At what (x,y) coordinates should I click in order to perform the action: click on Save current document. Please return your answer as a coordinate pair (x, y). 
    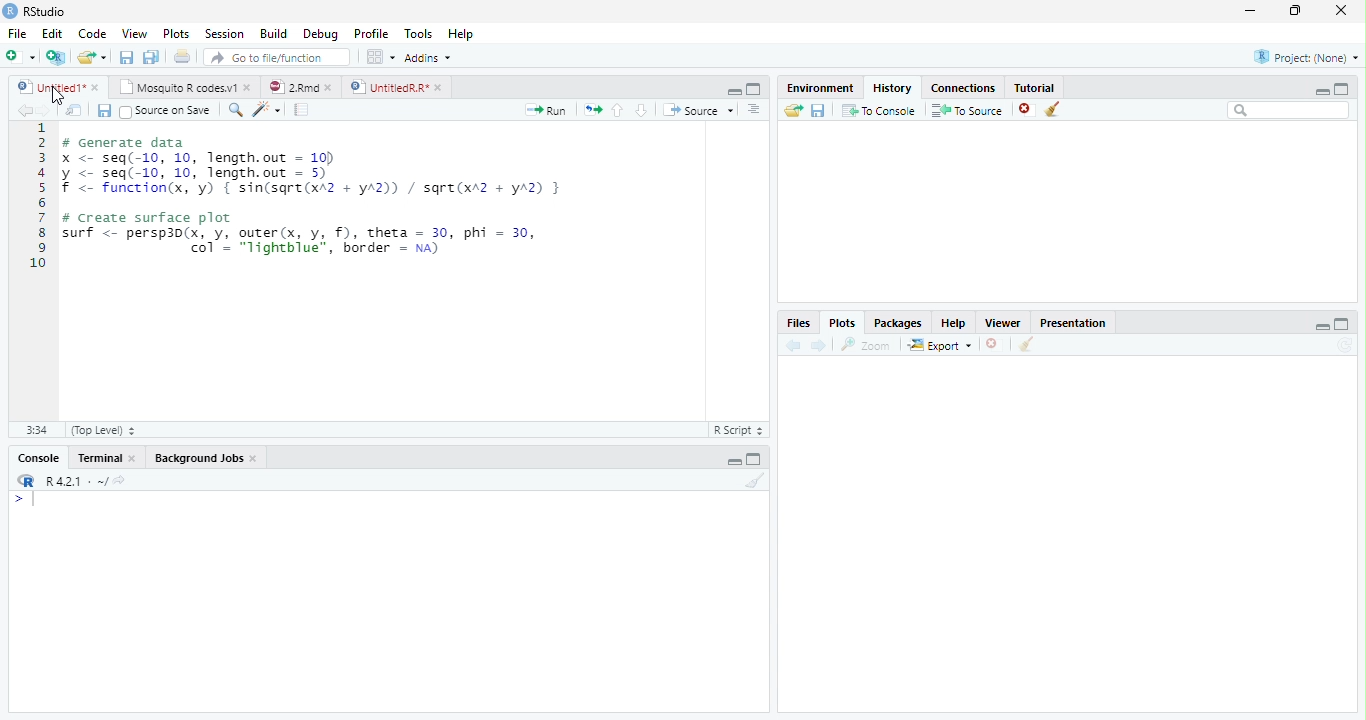
    Looking at the image, I should click on (103, 110).